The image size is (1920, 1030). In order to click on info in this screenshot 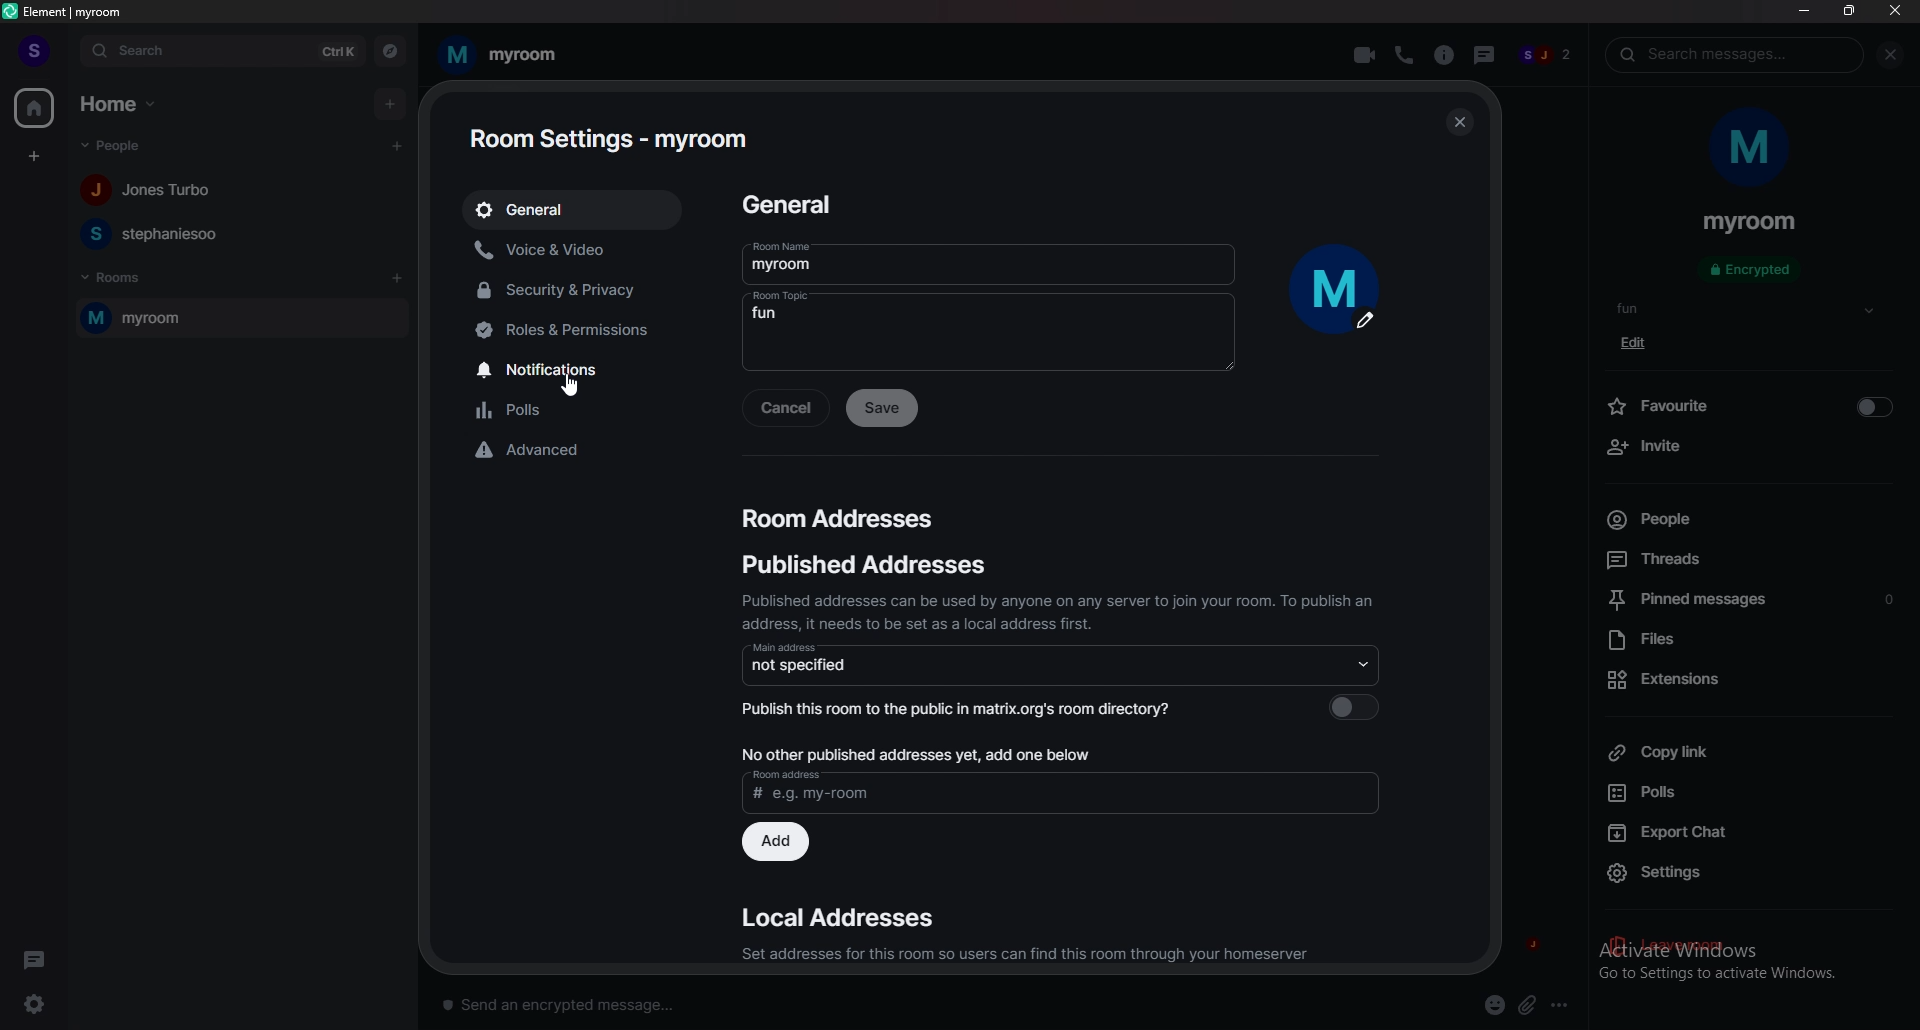, I will do `click(1443, 55)`.